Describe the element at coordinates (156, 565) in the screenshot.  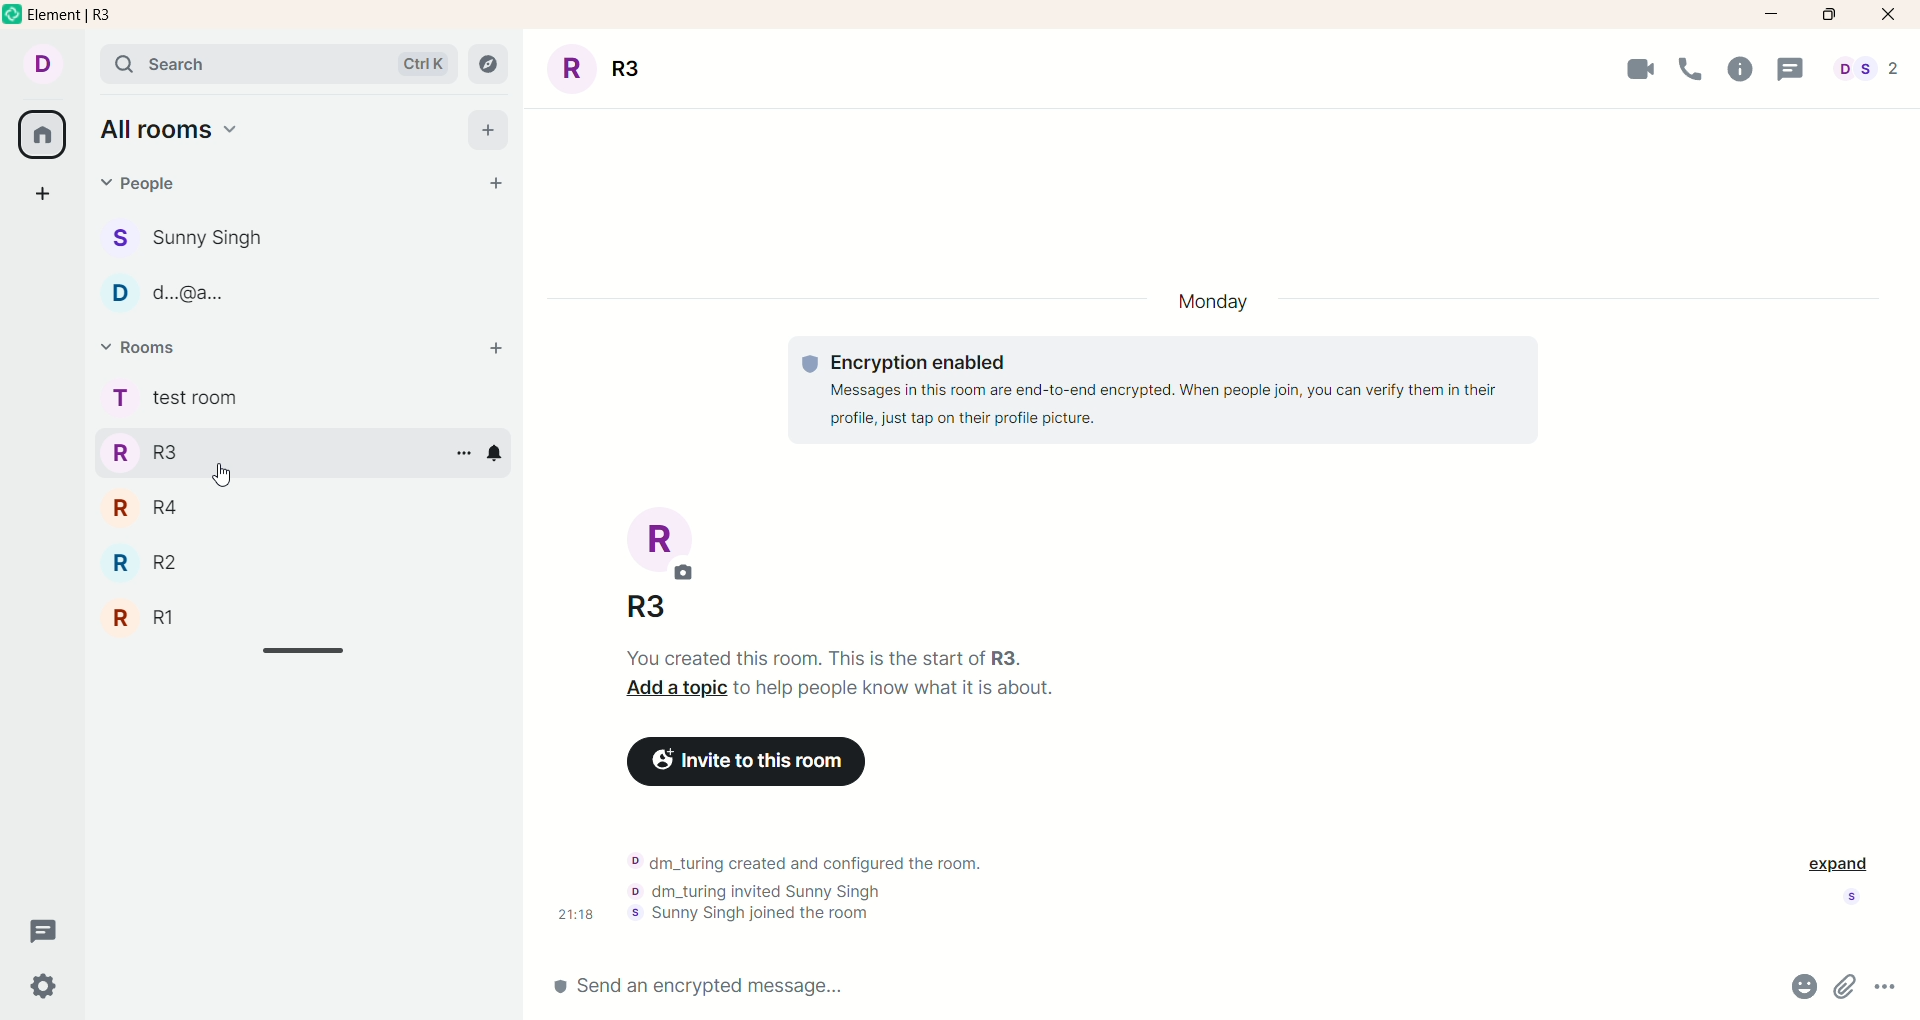
I see `R2` at that location.